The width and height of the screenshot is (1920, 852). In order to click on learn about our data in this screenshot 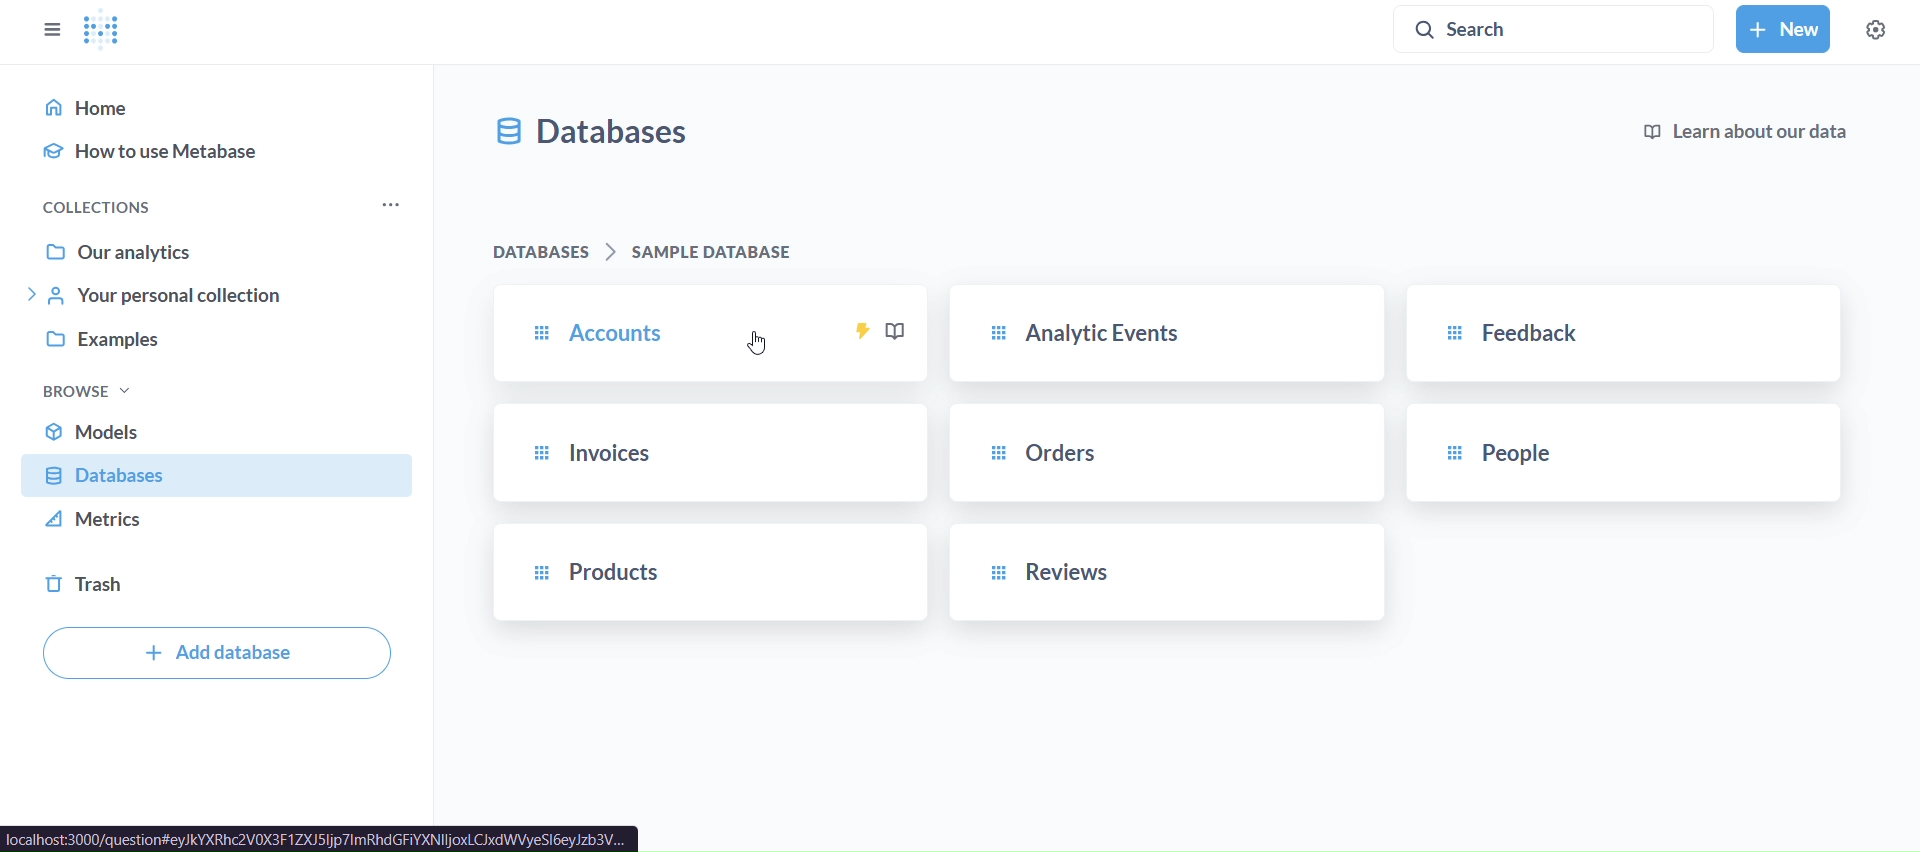, I will do `click(1742, 133)`.